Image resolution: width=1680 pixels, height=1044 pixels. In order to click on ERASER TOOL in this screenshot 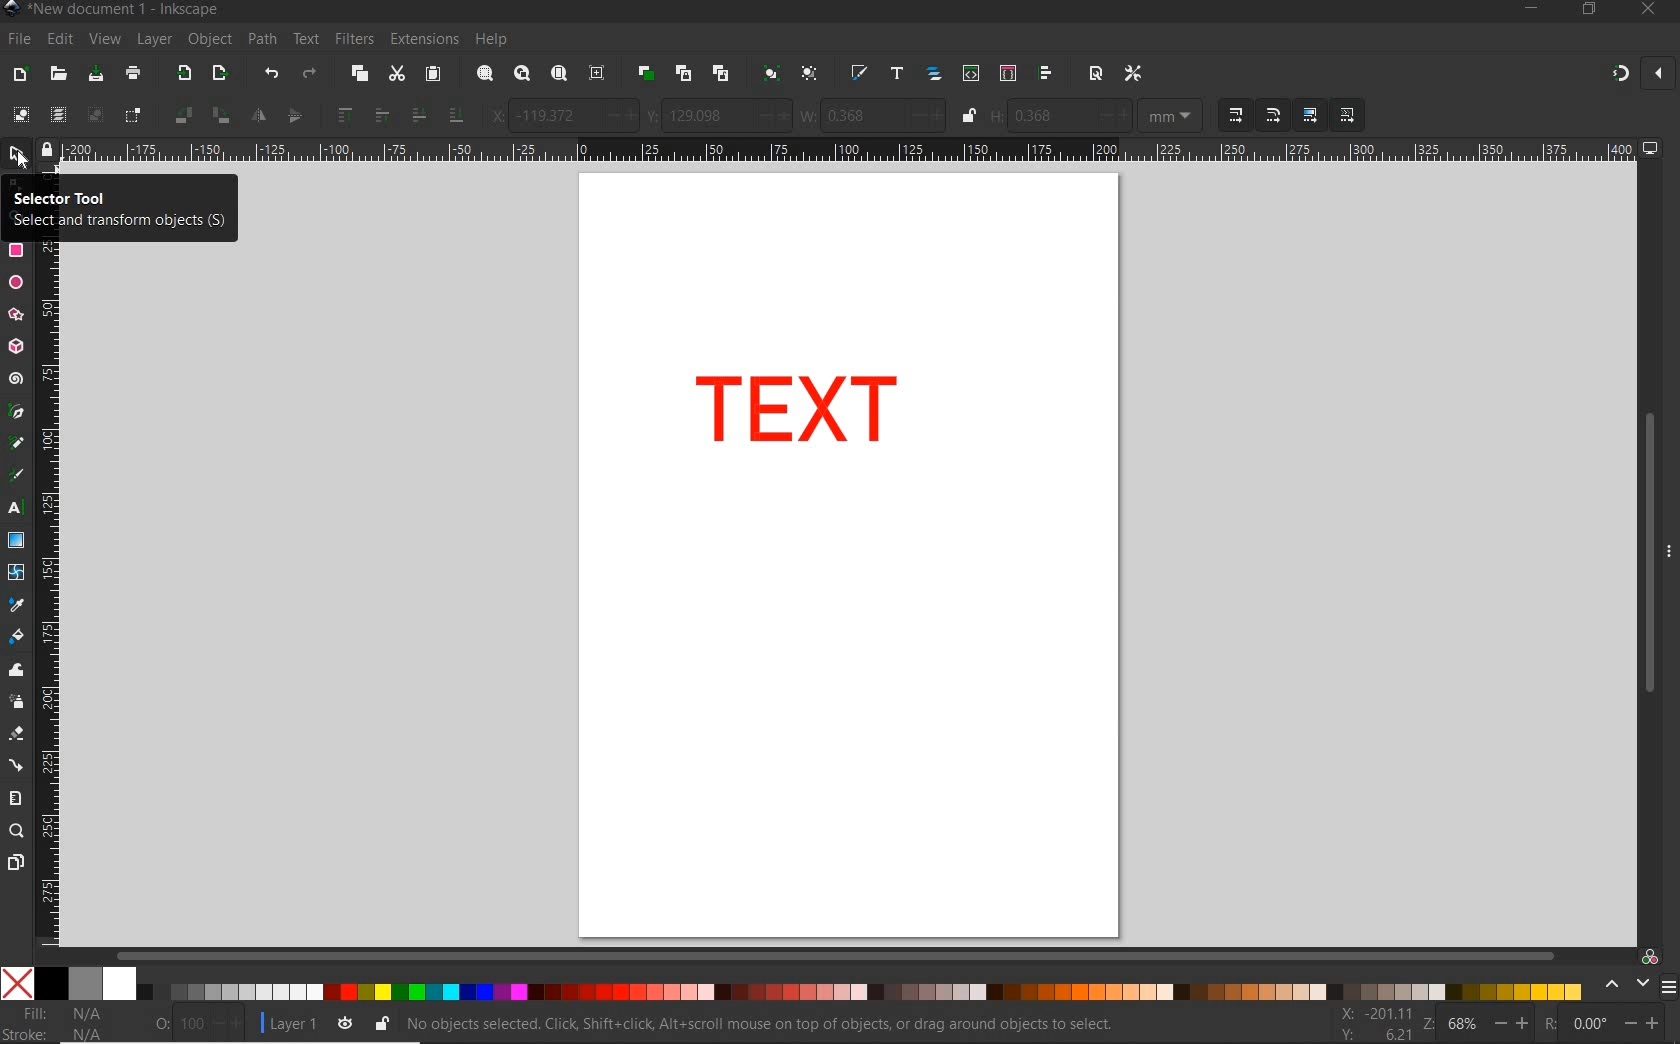, I will do `click(18, 734)`.